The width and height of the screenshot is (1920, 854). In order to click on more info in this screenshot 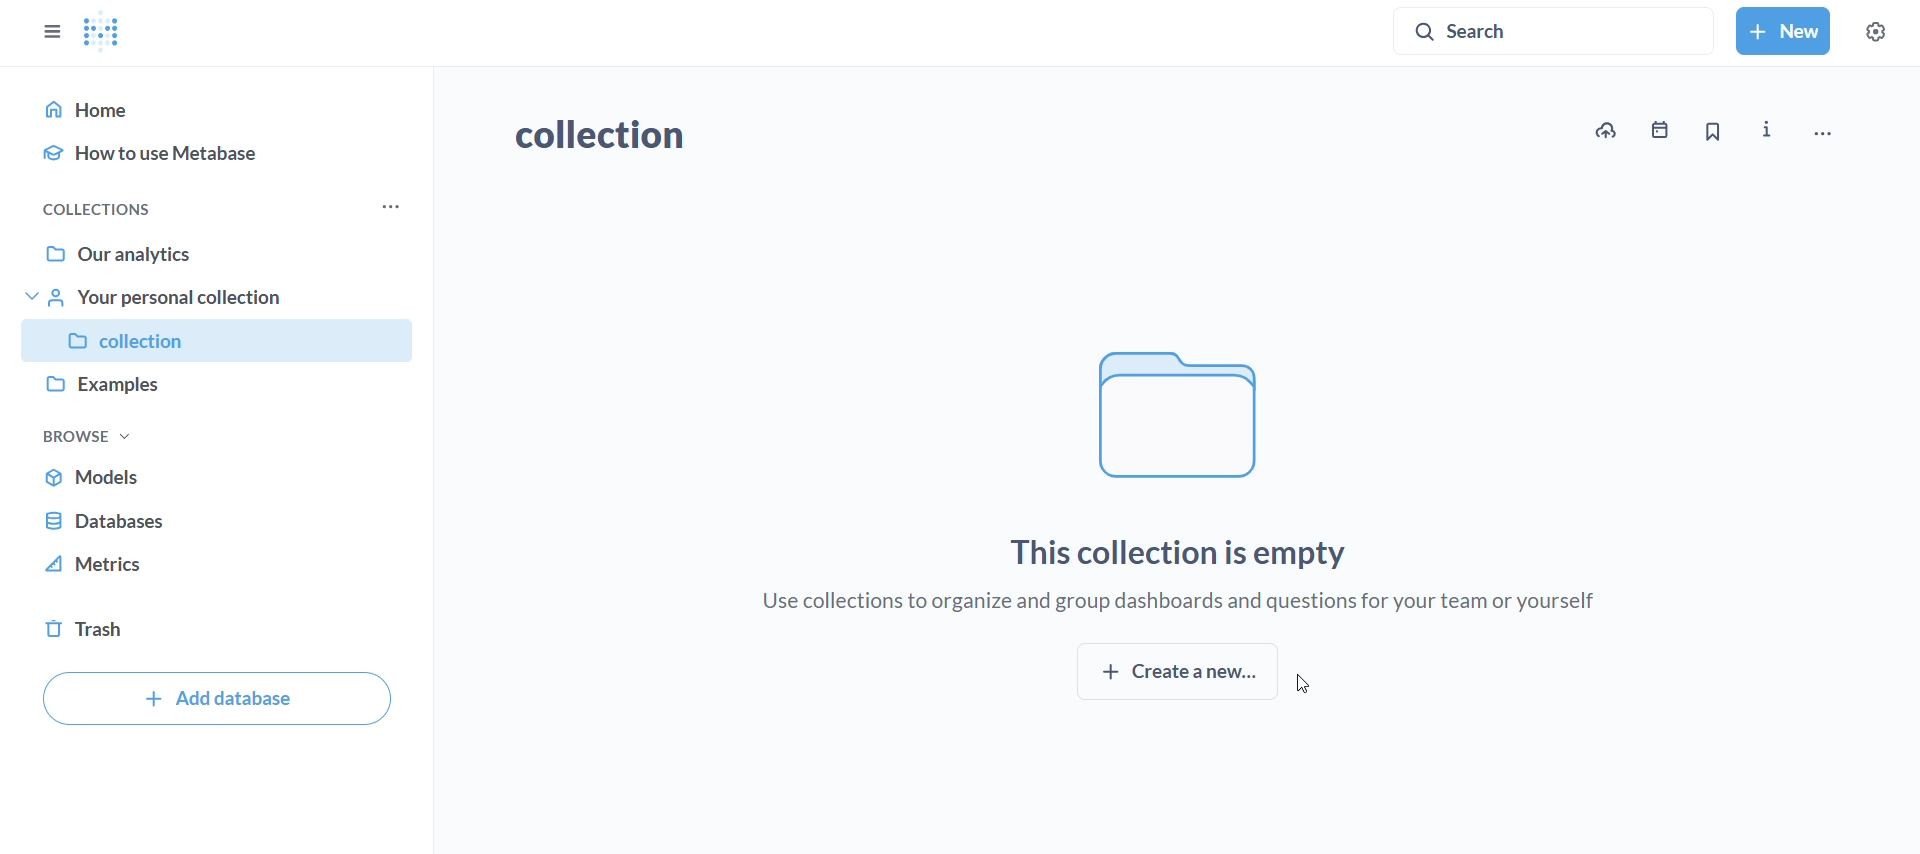, I will do `click(1768, 132)`.